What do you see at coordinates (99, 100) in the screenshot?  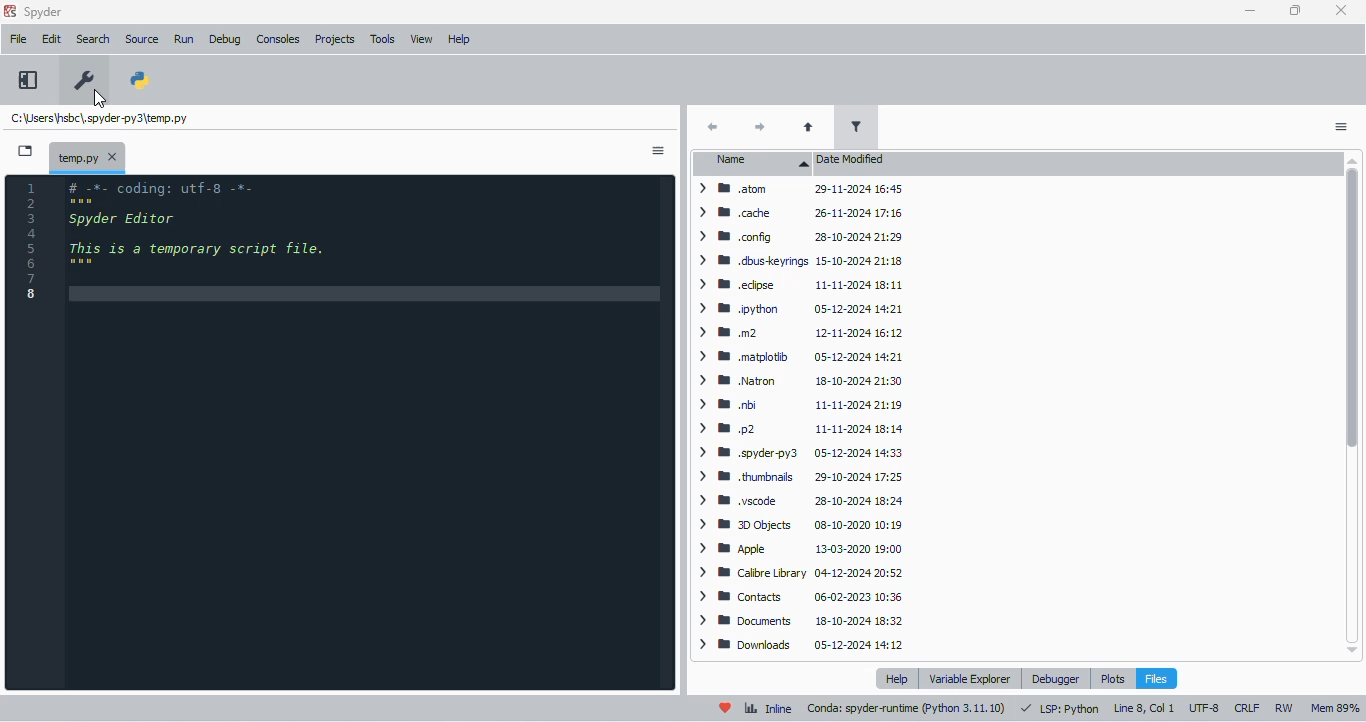 I see `cursor` at bounding box center [99, 100].